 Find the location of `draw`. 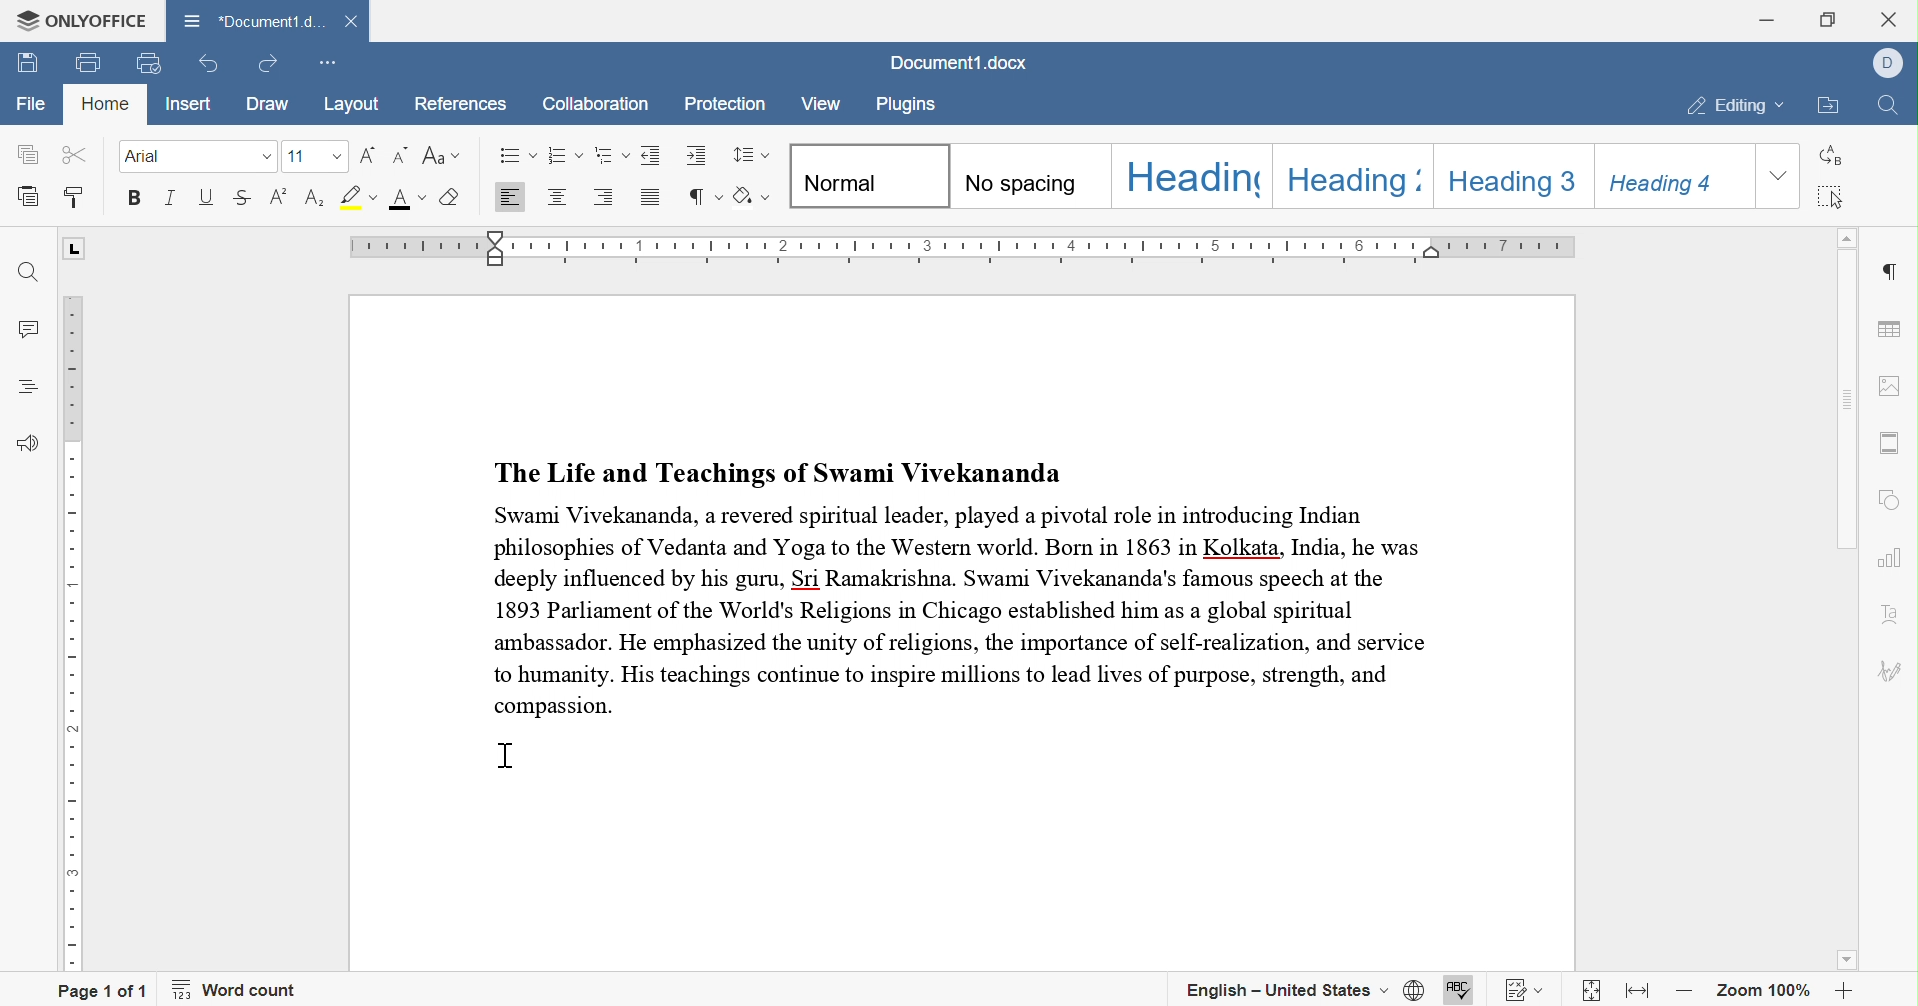

draw is located at coordinates (276, 104).